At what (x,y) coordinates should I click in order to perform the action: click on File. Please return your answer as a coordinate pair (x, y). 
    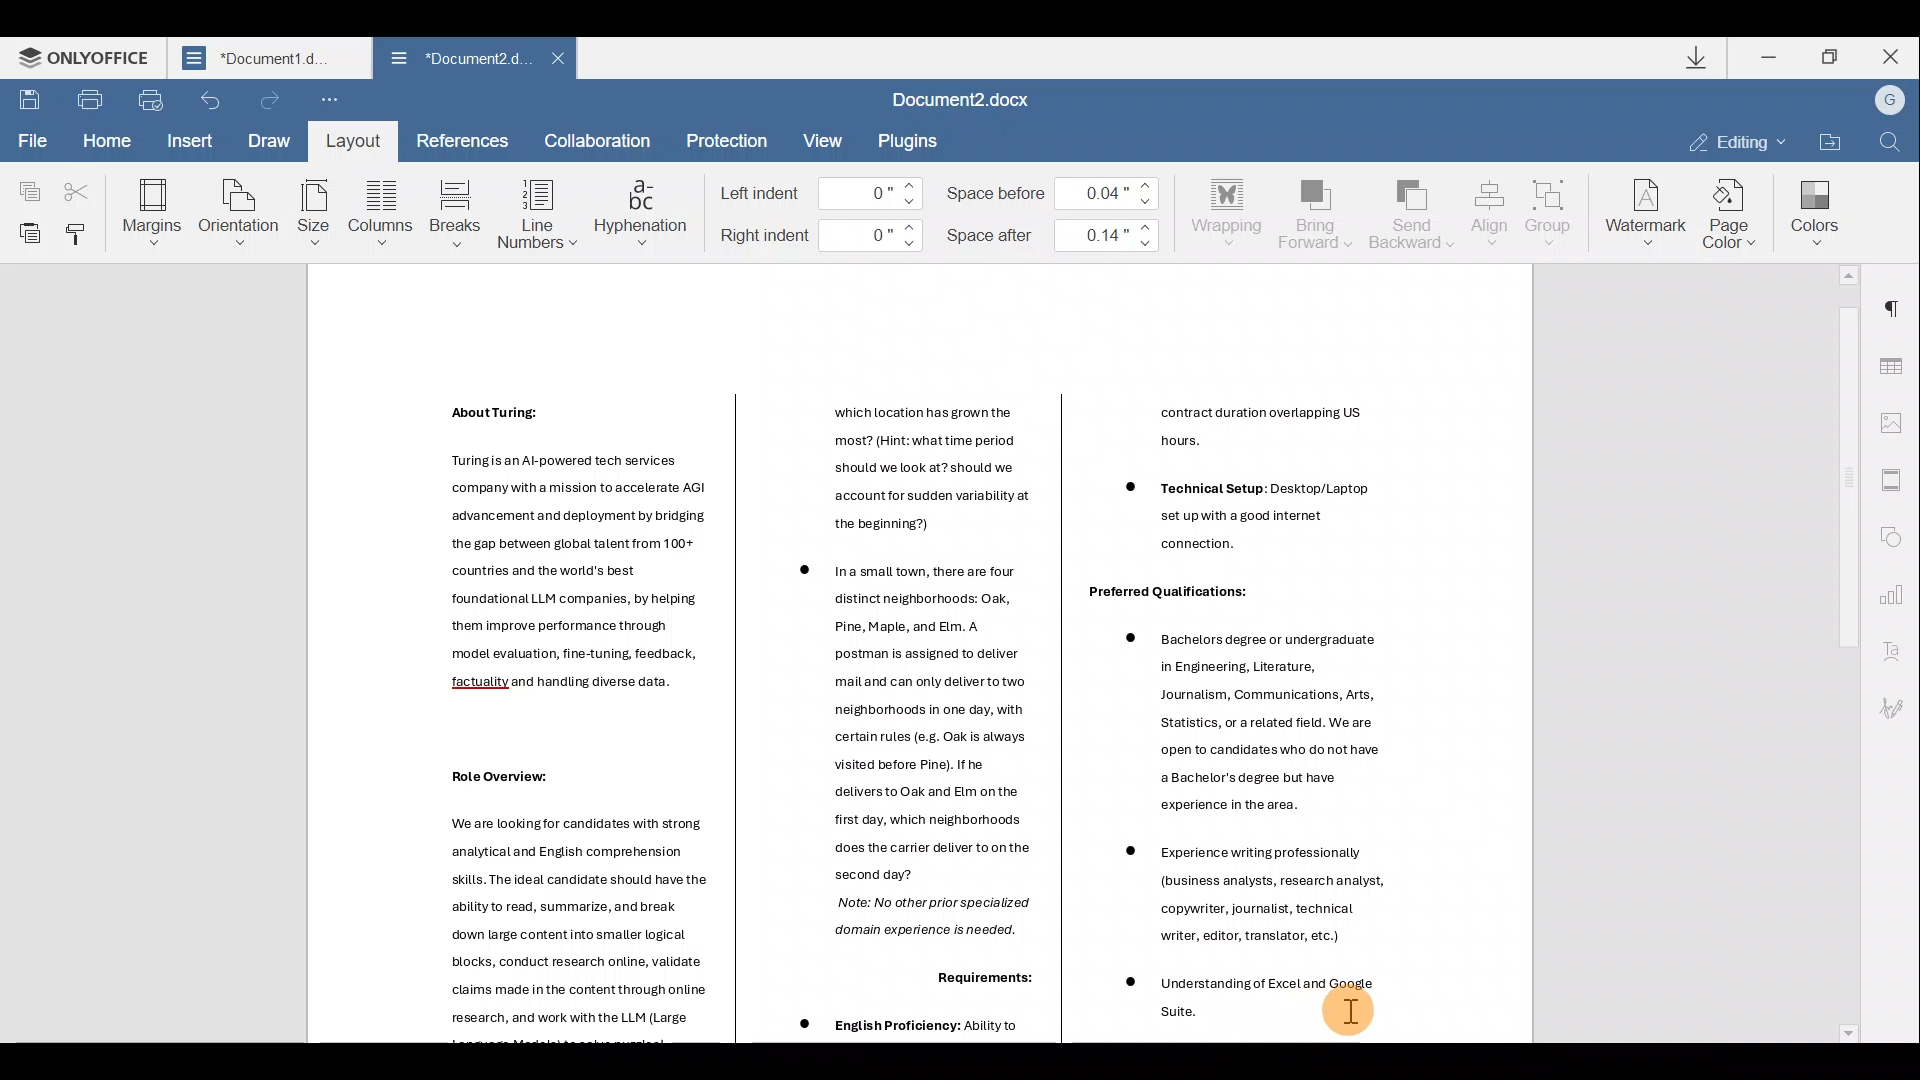
    Looking at the image, I should click on (29, 138).